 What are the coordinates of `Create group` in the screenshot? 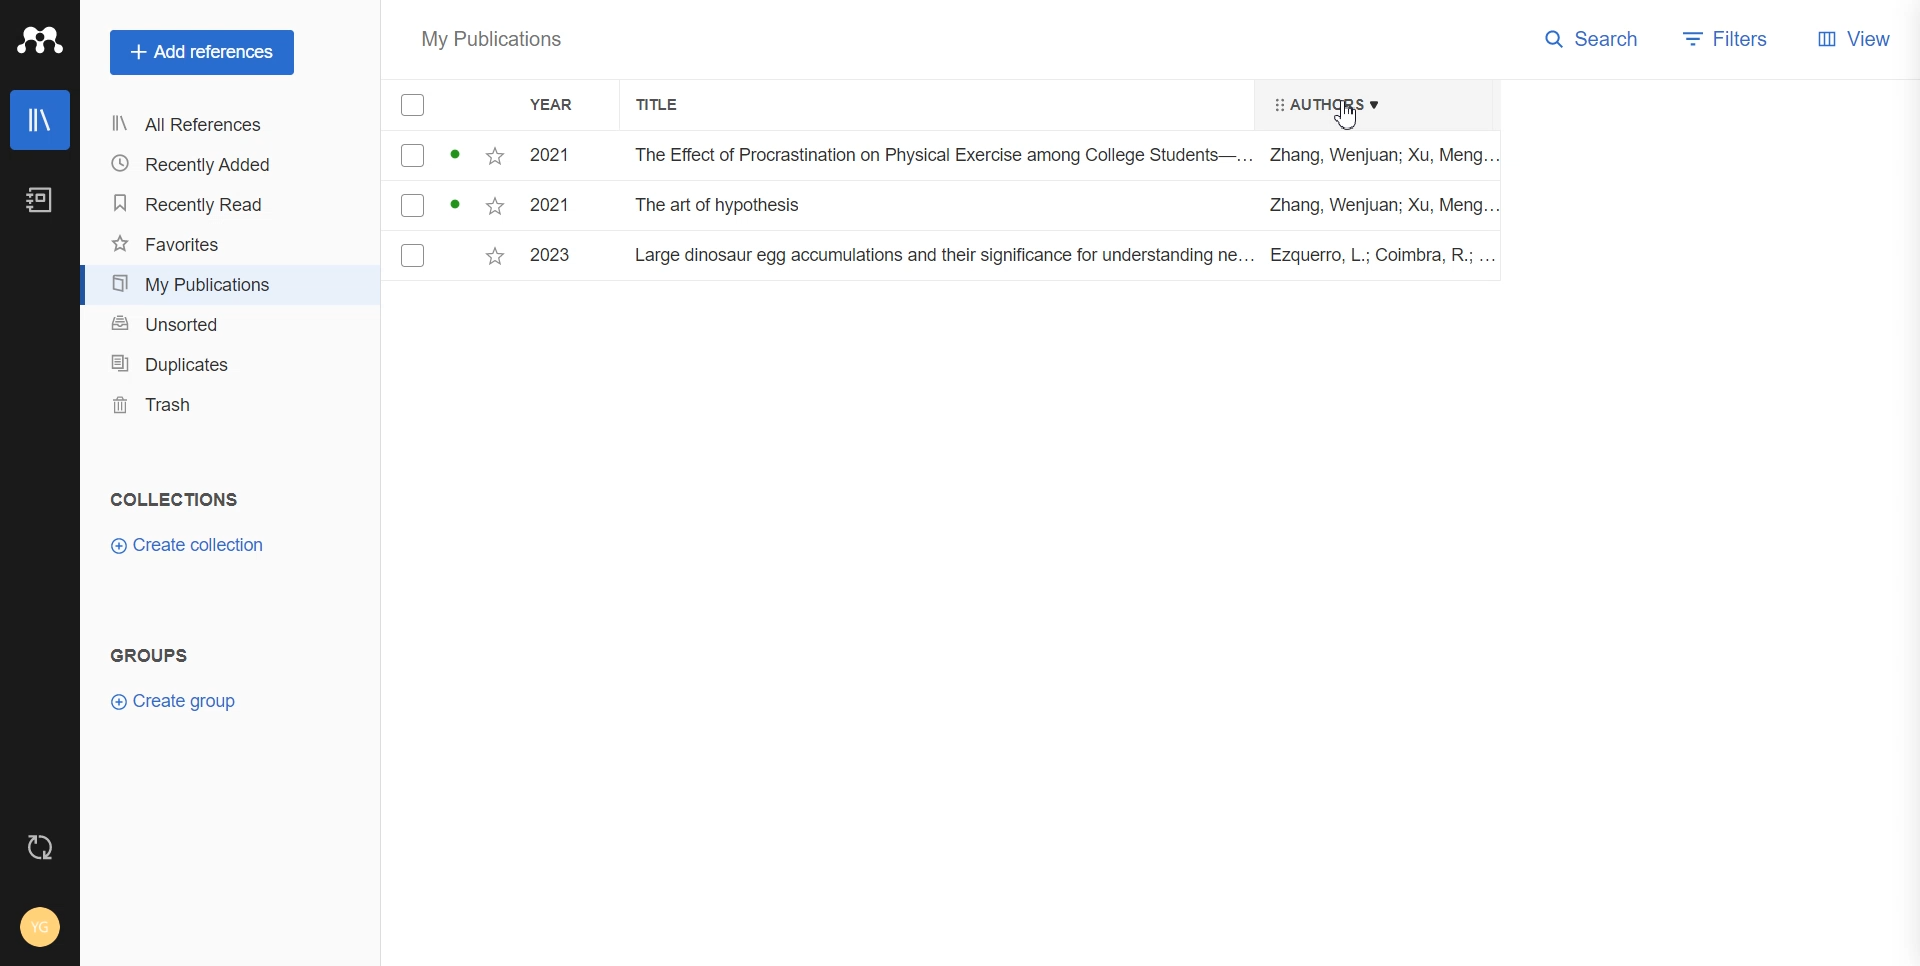 It's located at (180, 701).